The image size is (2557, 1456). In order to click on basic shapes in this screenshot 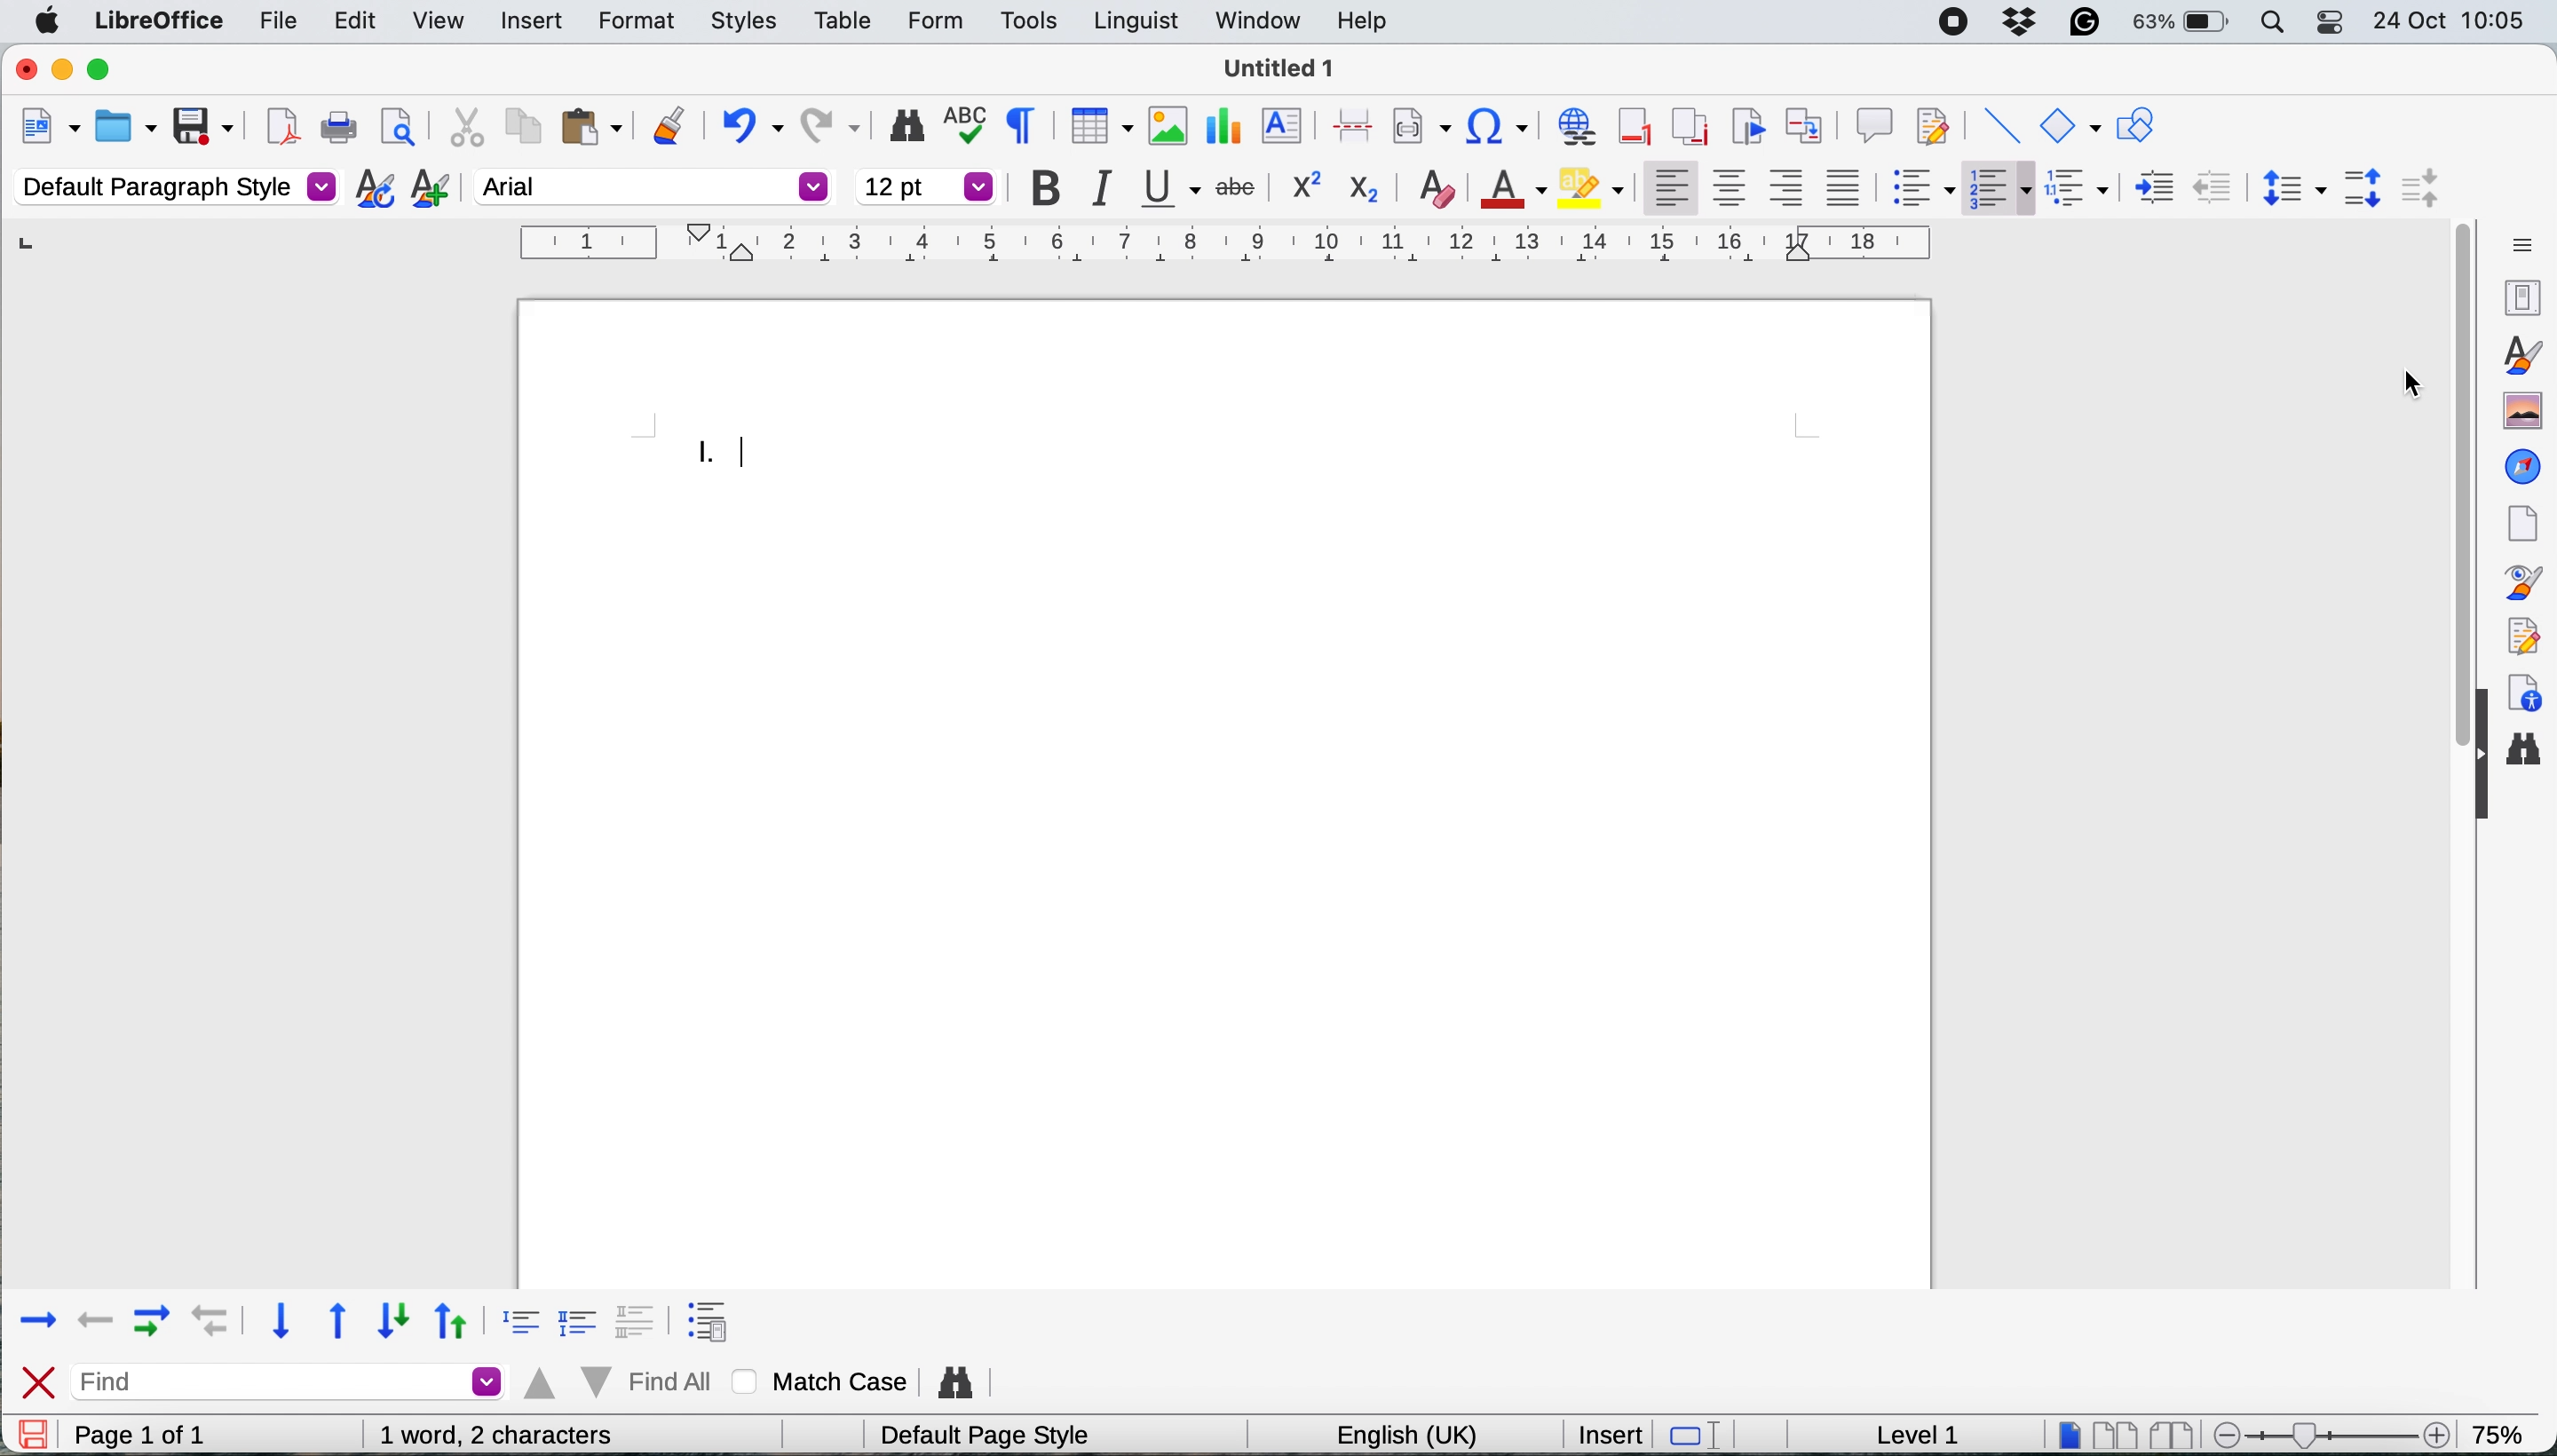, I will do `click(2069, 125)`.